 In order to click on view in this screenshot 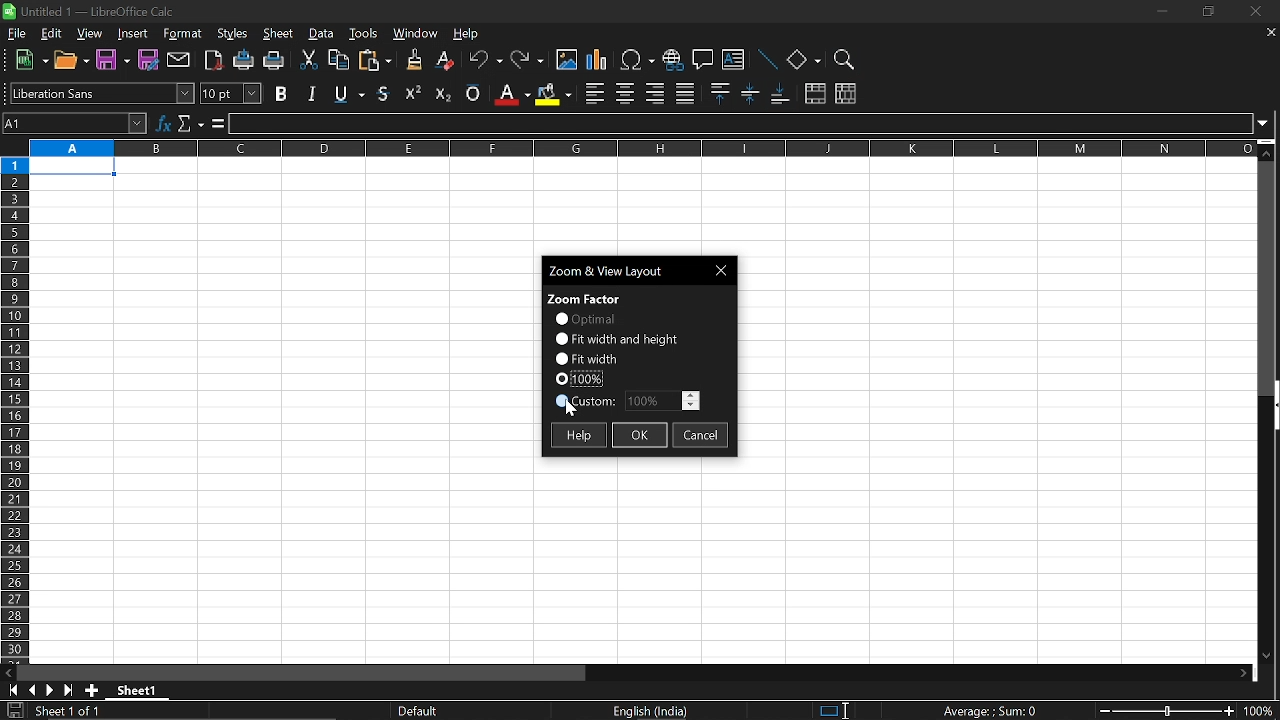, I will do `click(91, 35)`.